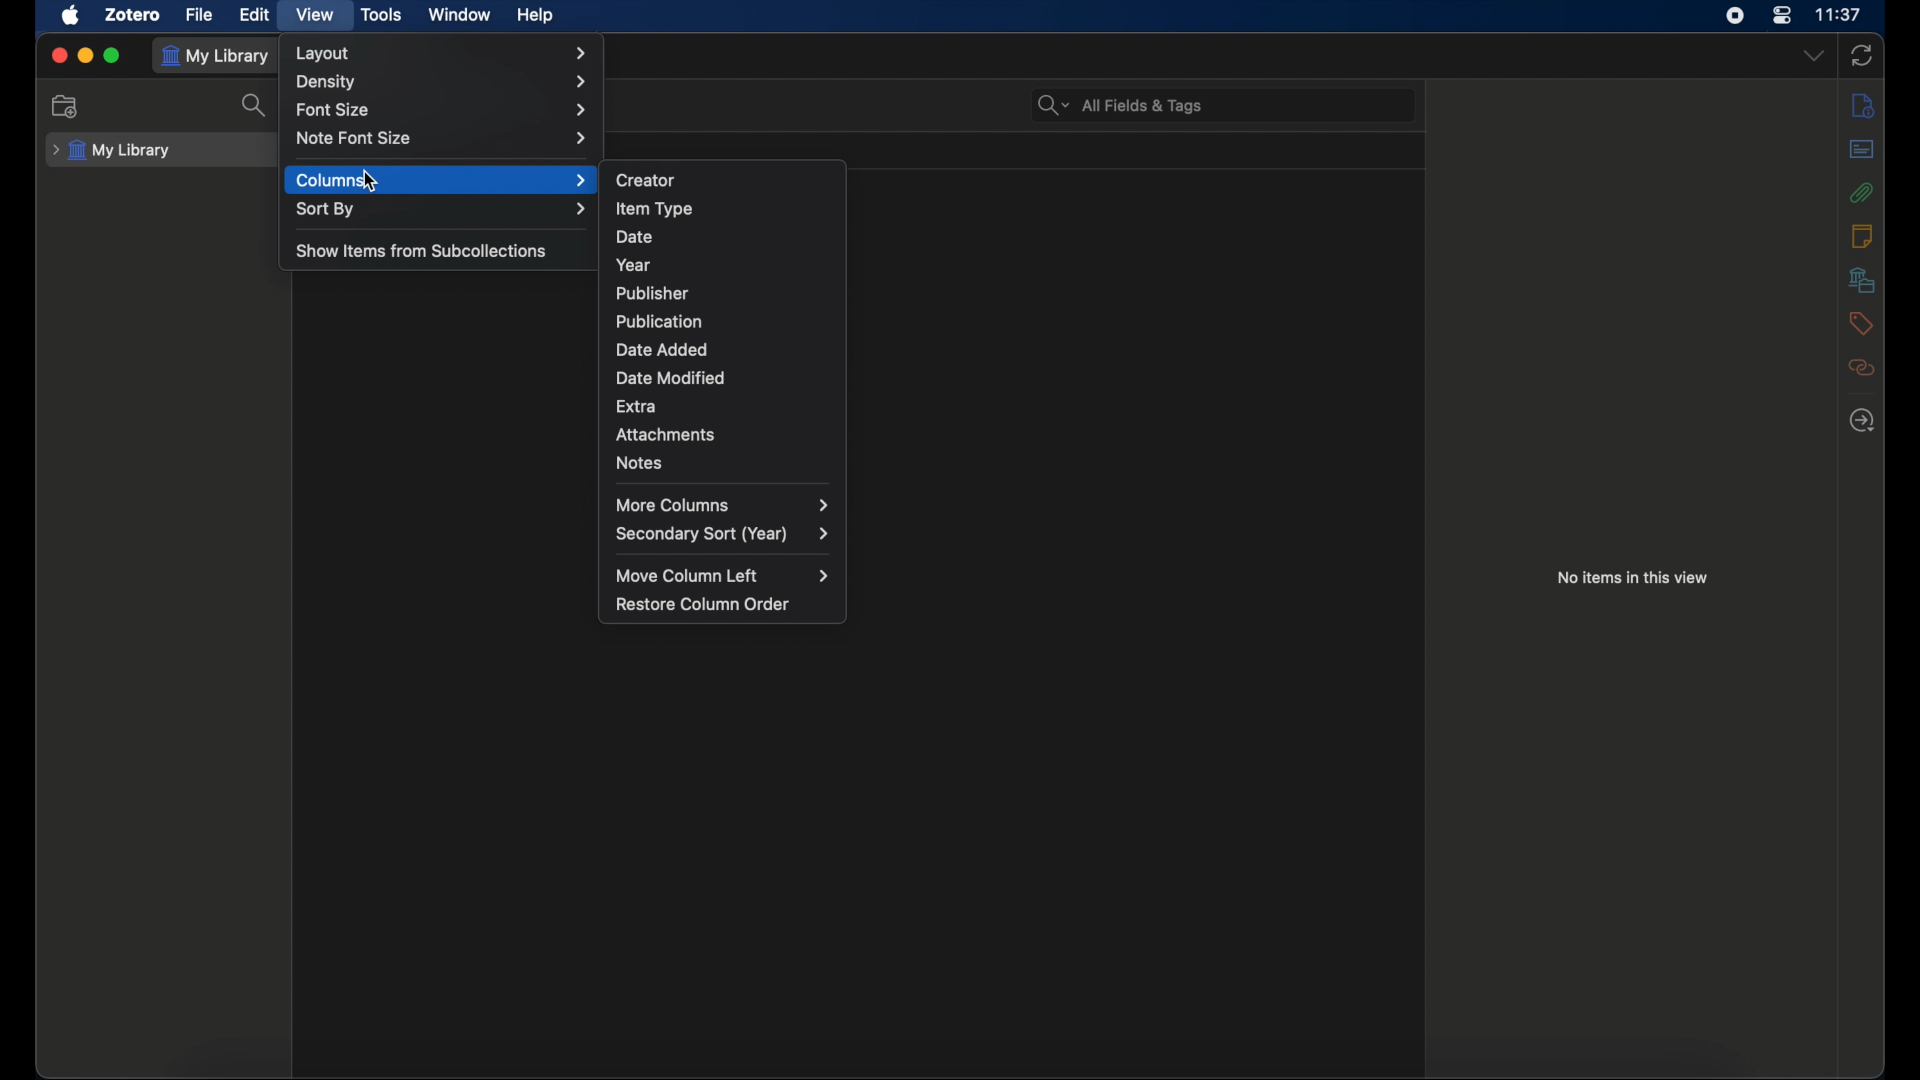 This screenshot has height=1080, width=1920. I want to click on file, so click(200, 15).